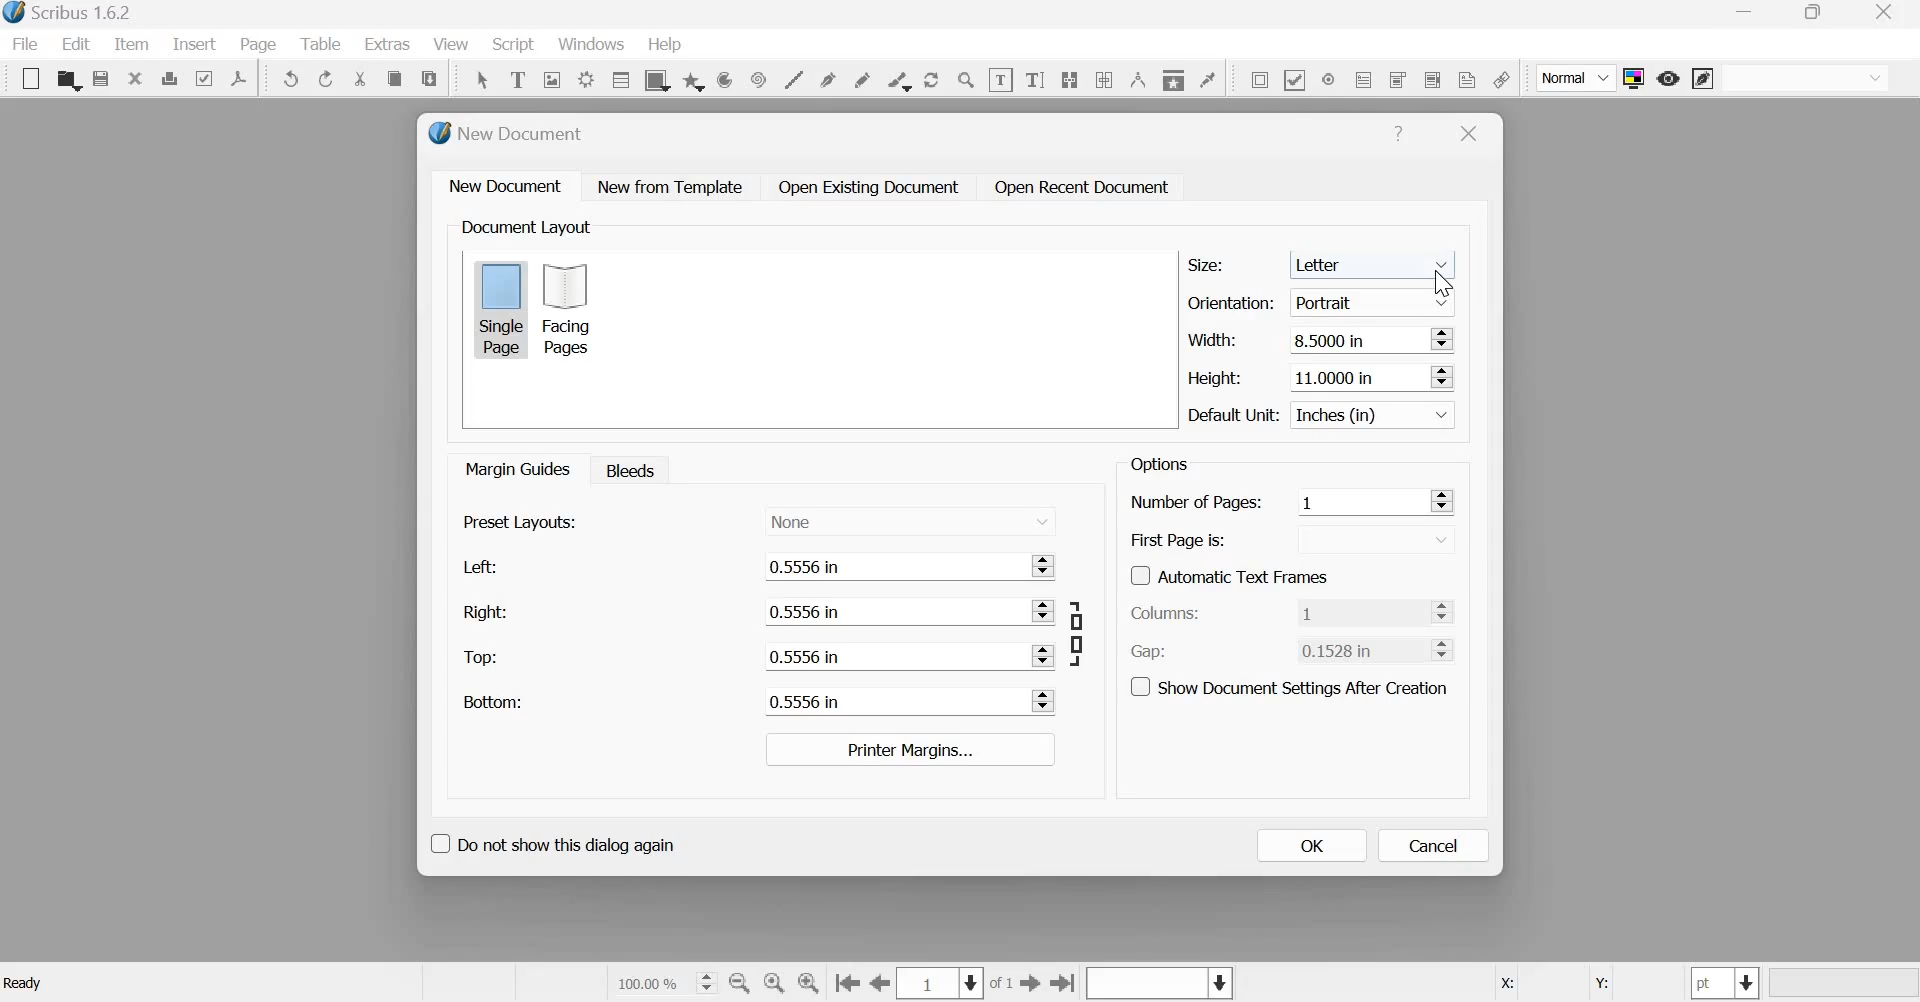  Describe the element at coordinates (572, 309) in the screenshot. I see `Facing pages` at that location.